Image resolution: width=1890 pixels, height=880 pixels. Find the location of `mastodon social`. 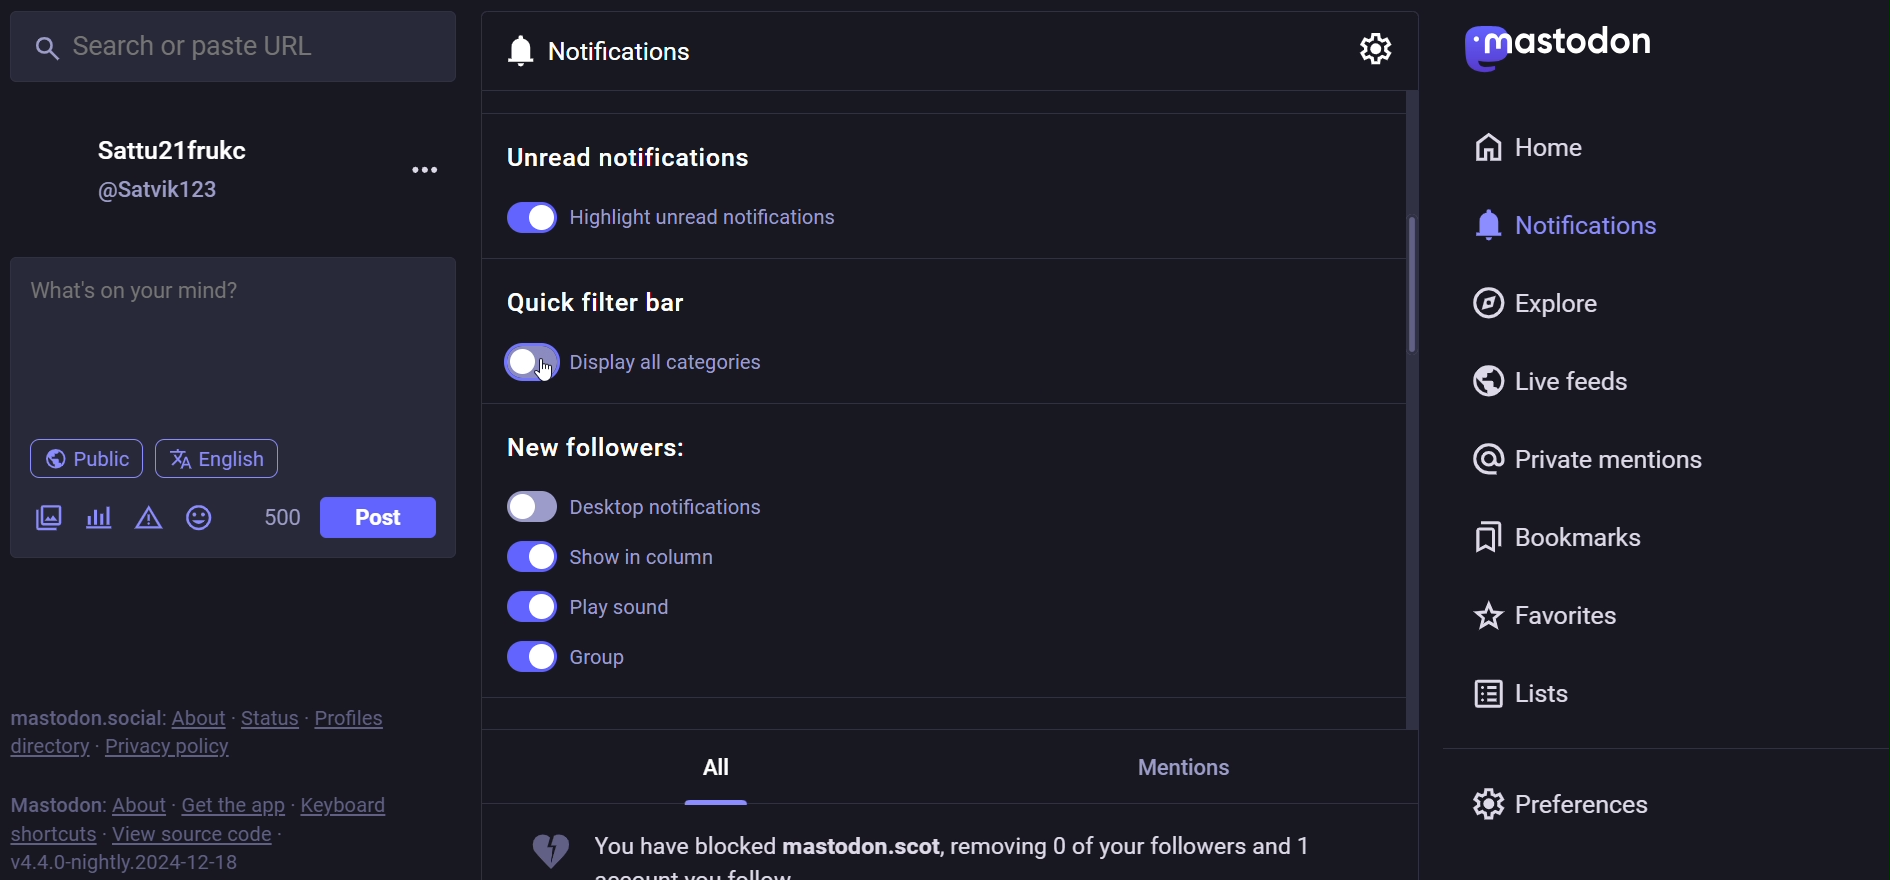

mastodon social is located at coordinates (84, 714).